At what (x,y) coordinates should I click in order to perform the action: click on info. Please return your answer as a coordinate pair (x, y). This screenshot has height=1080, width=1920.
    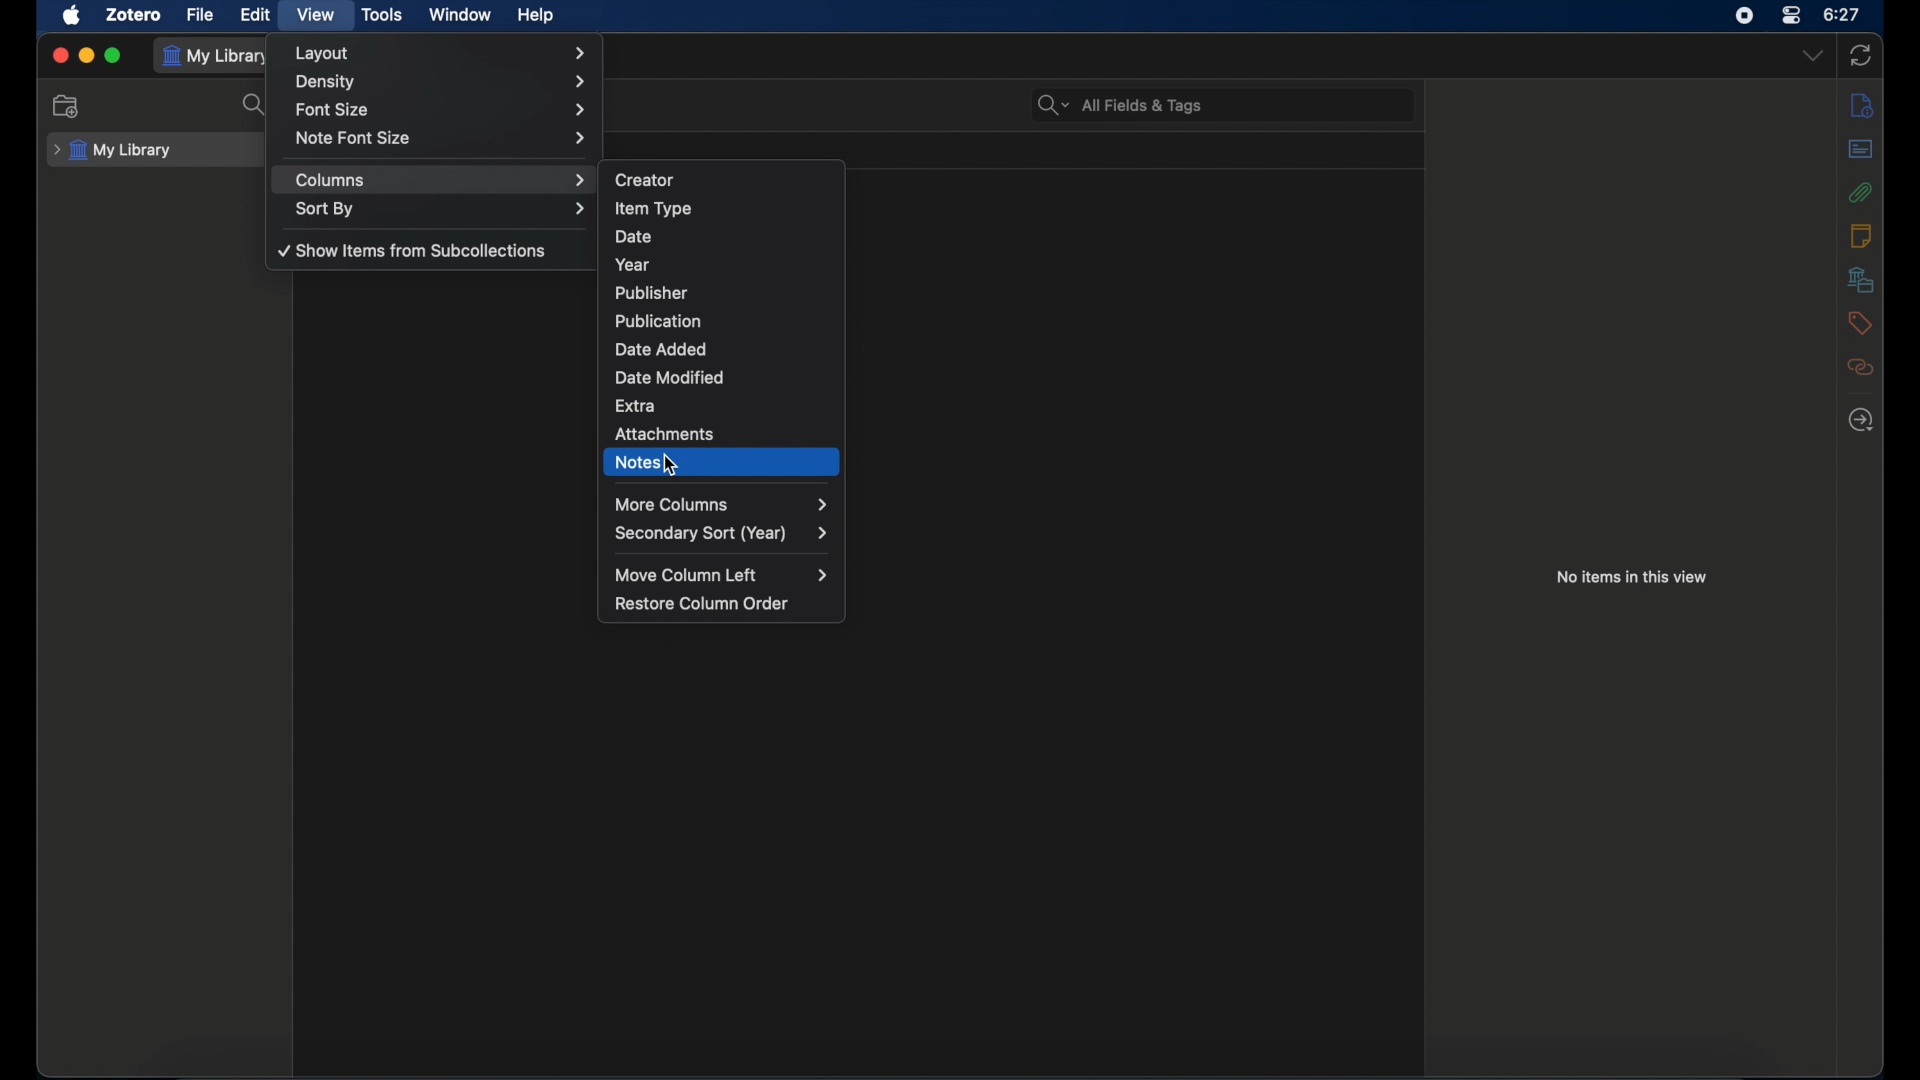
    Looking at the image, I should click on (1862, 235).